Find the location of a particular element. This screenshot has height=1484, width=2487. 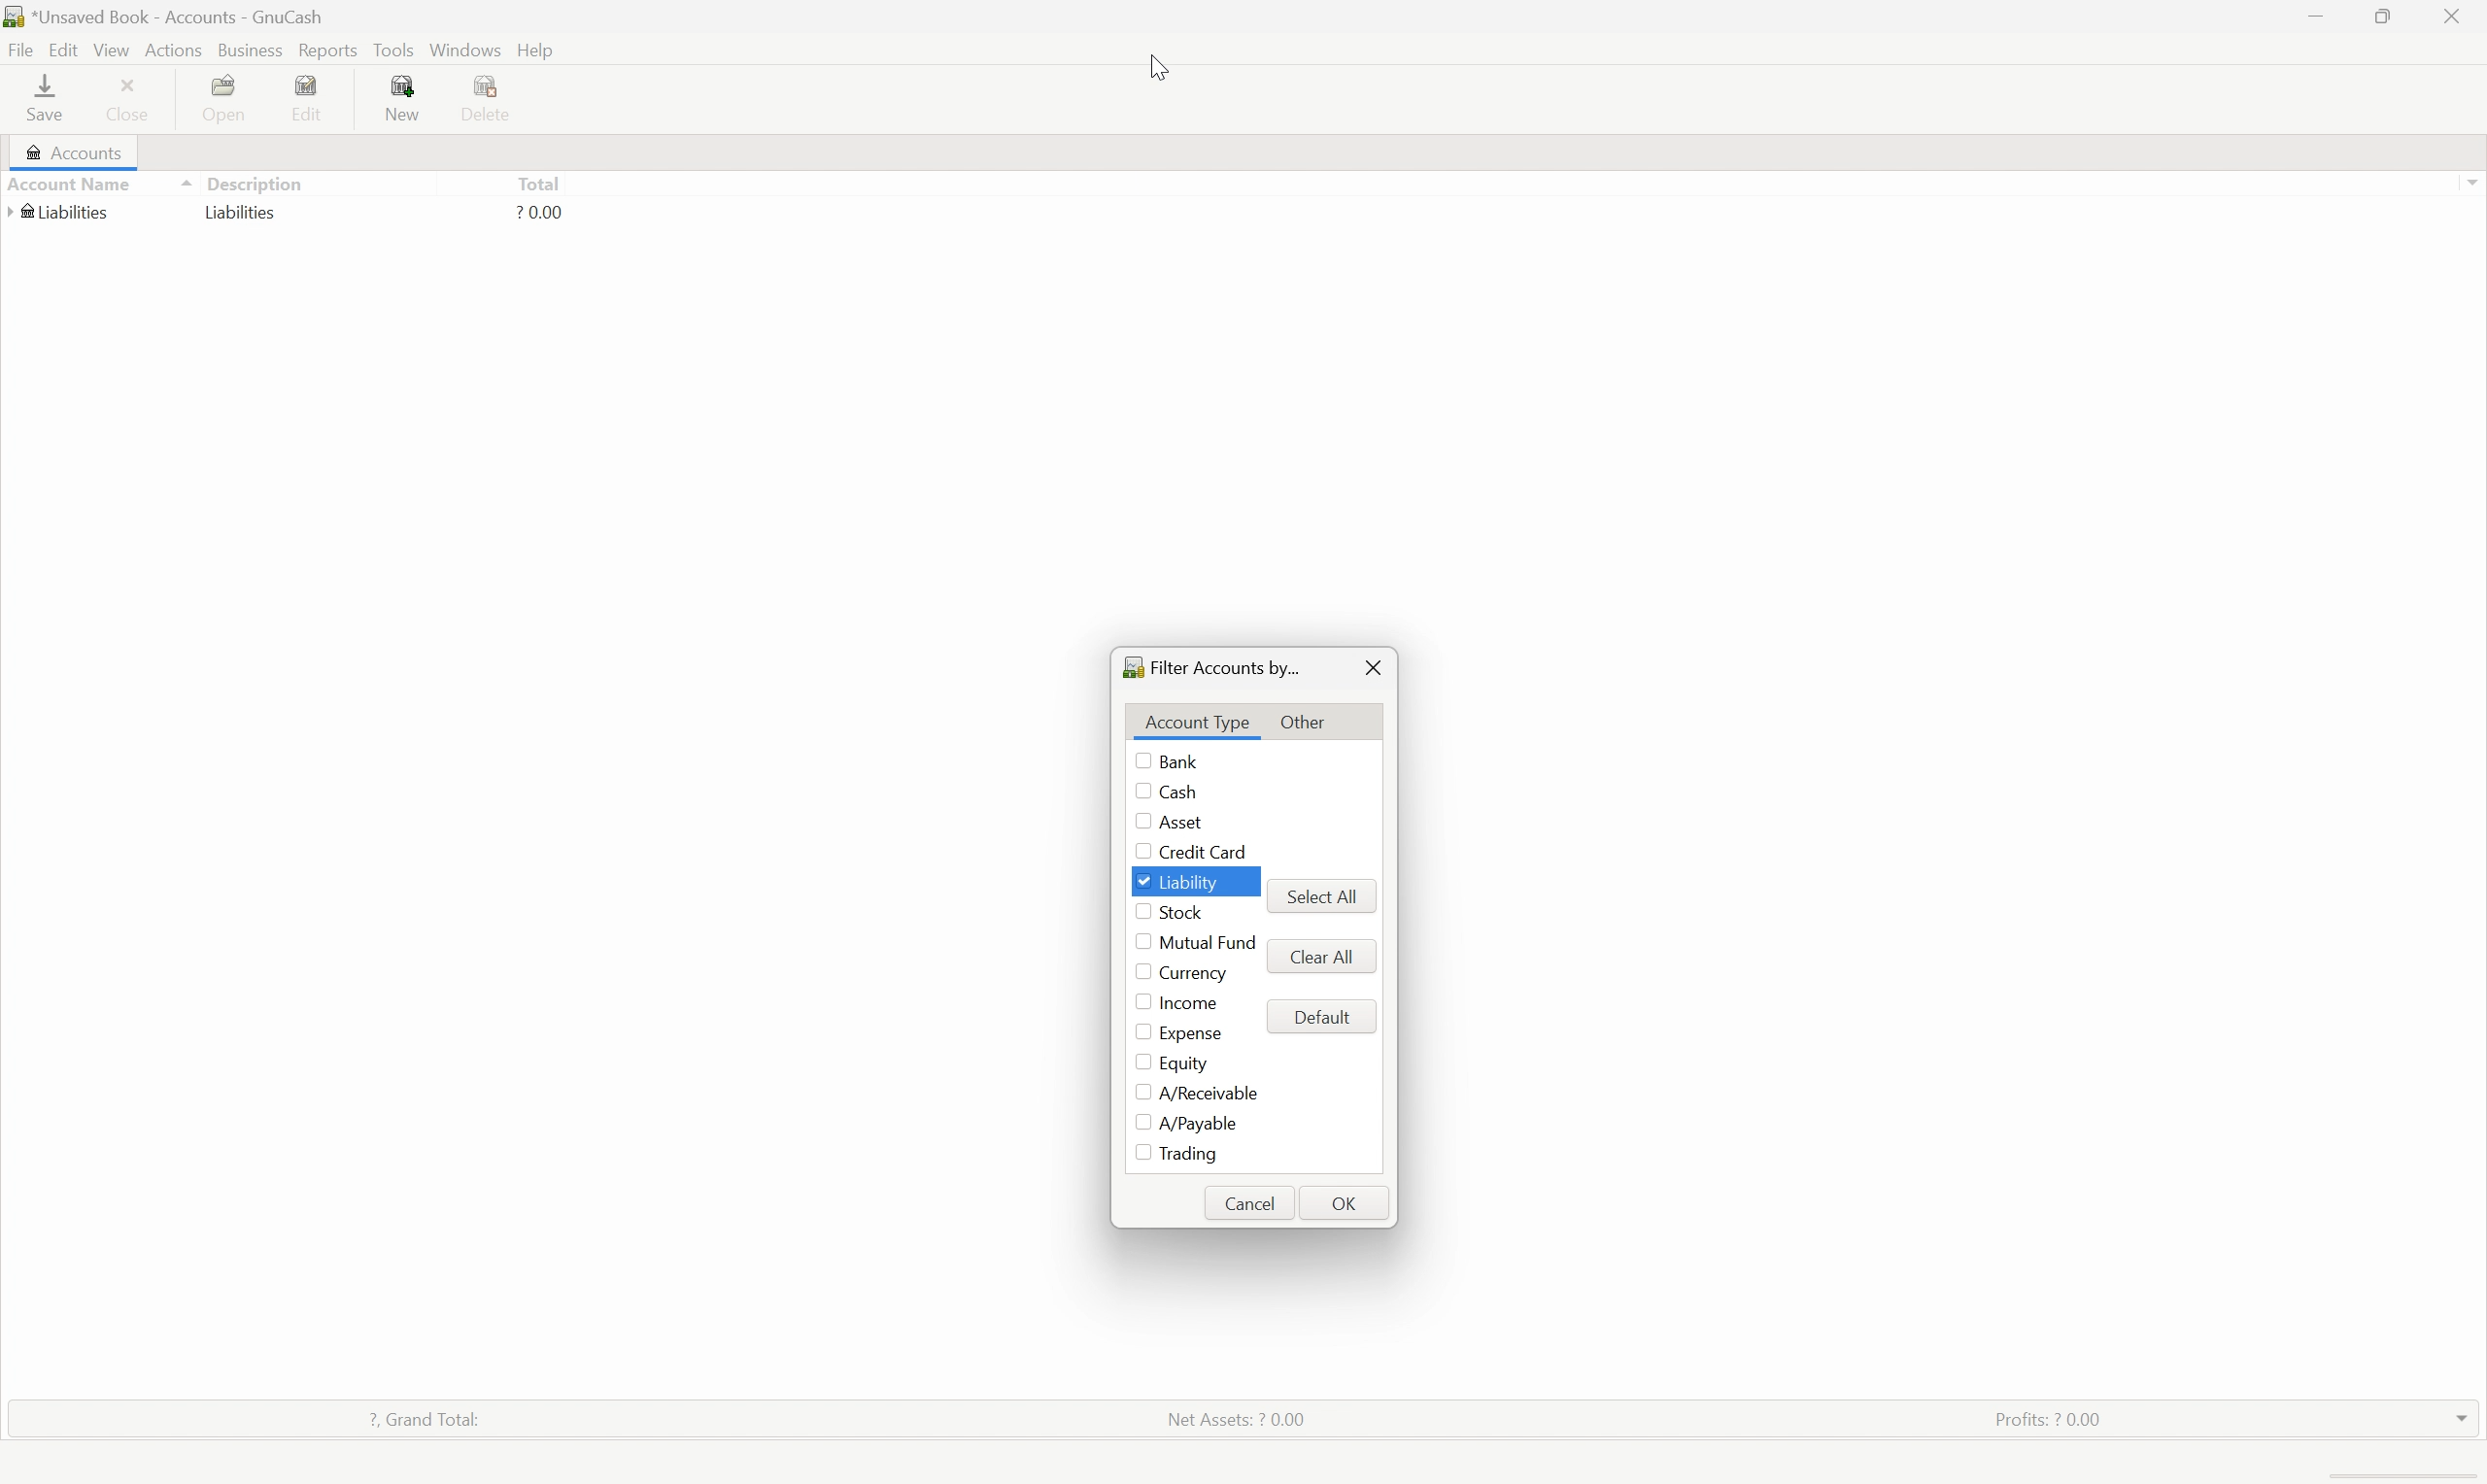

select all is located at coordinates (1326, 893).